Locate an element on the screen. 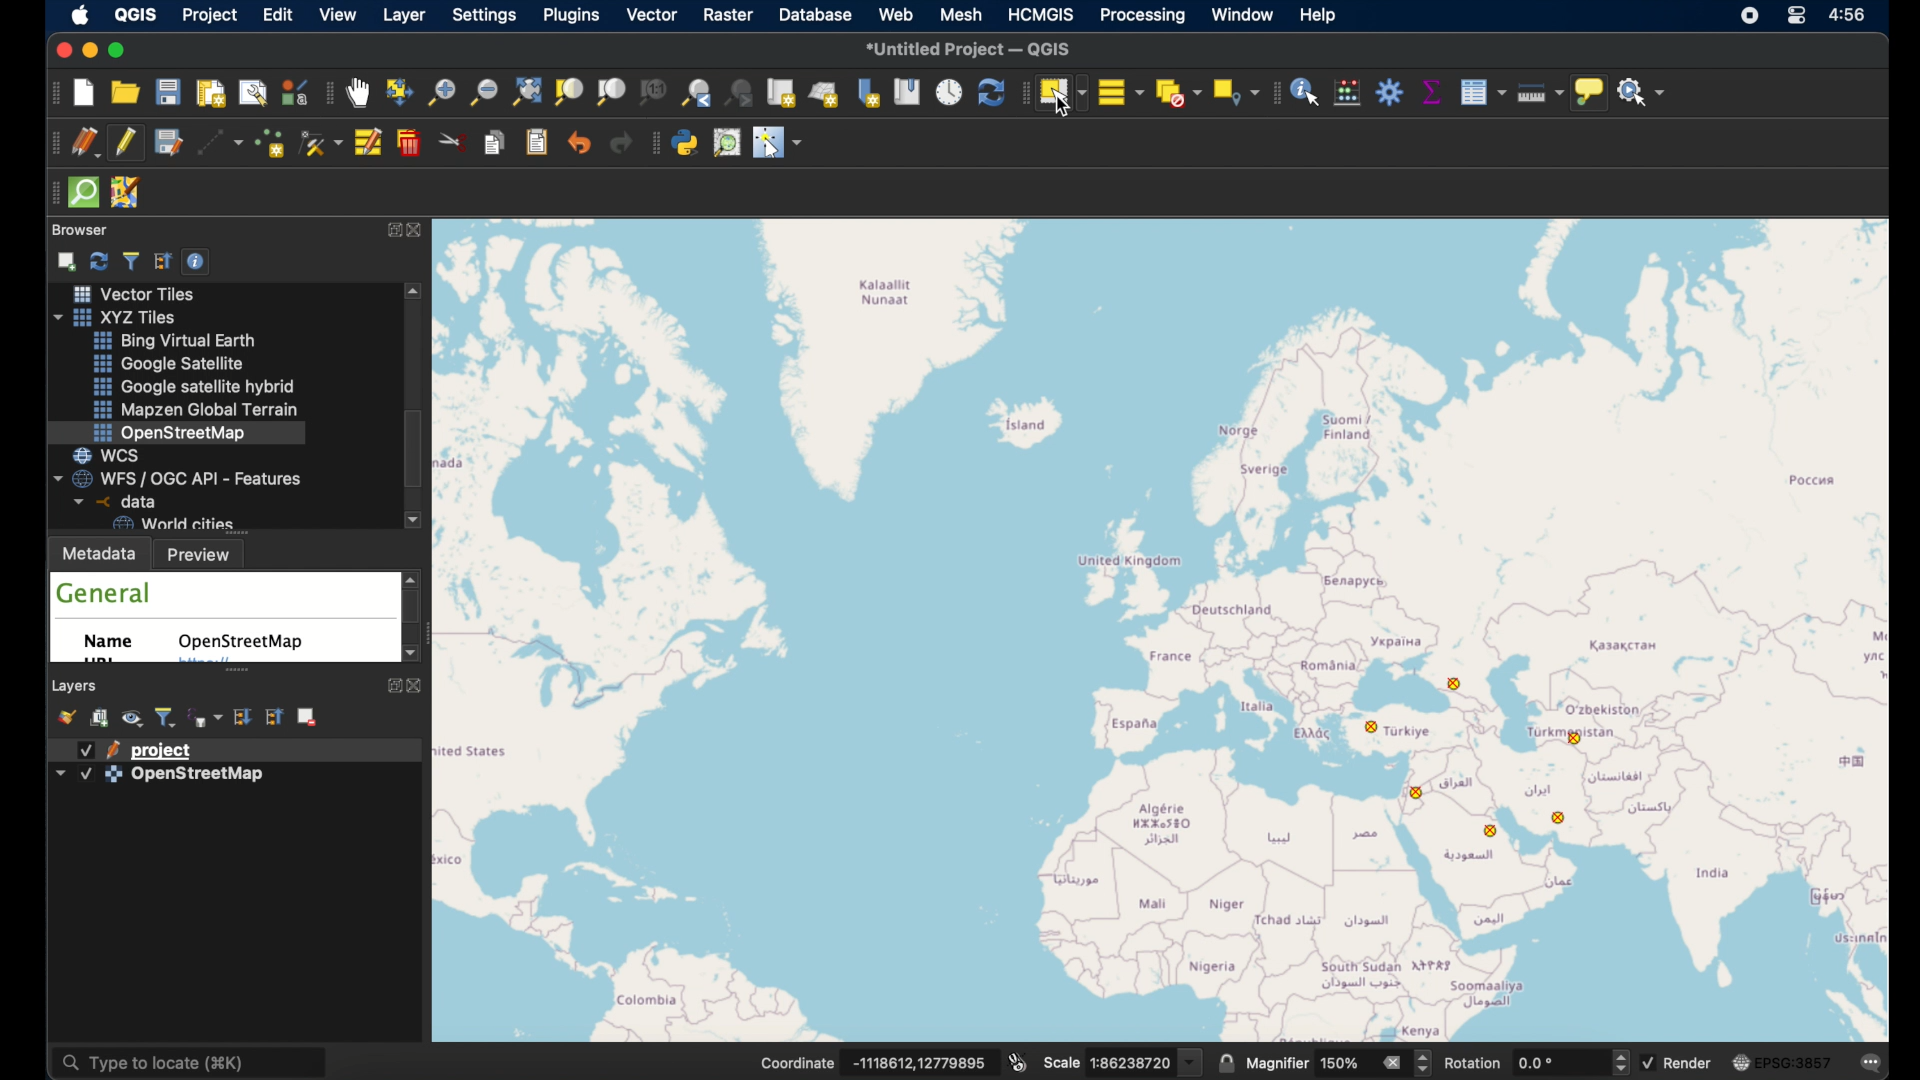 The width and height of the screenshot is (1920, 1080). type locate is located at coordinates (196, 1063).